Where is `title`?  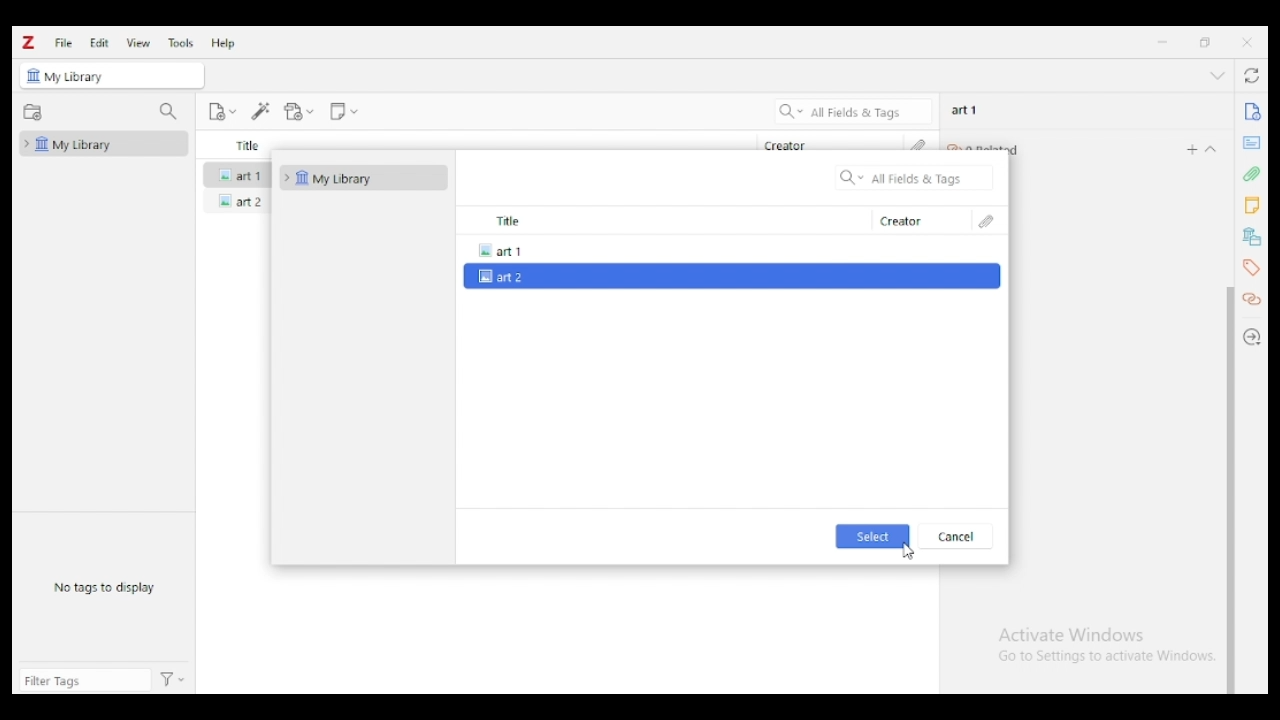 title is located at coordinates (248, 145).